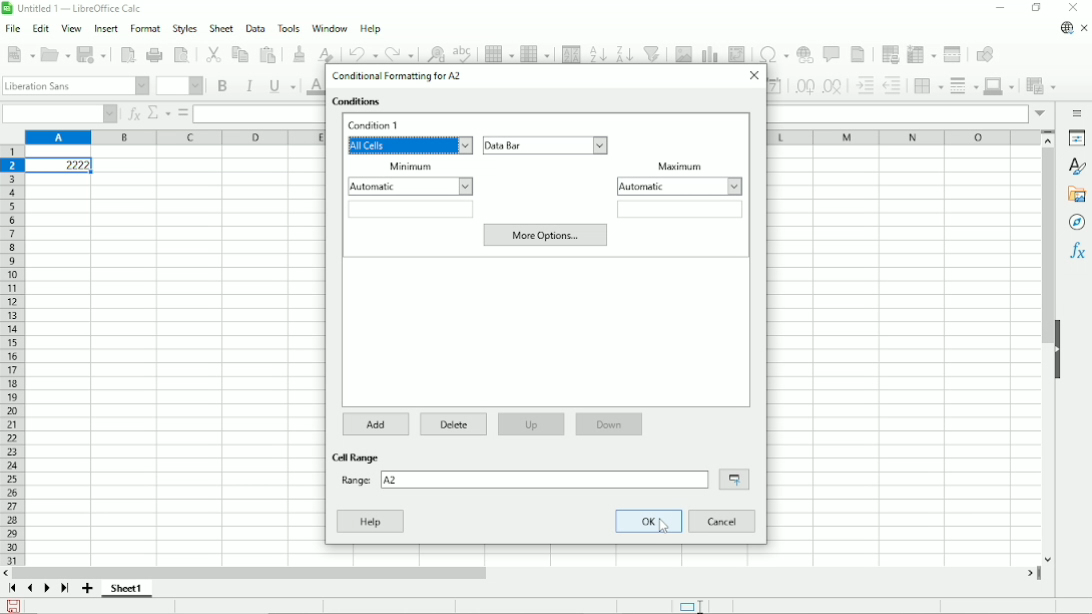 The image size is (1092, 614). Describe the element at coordinates (362, 52) in the screenshot. I see `Undo` at that location.